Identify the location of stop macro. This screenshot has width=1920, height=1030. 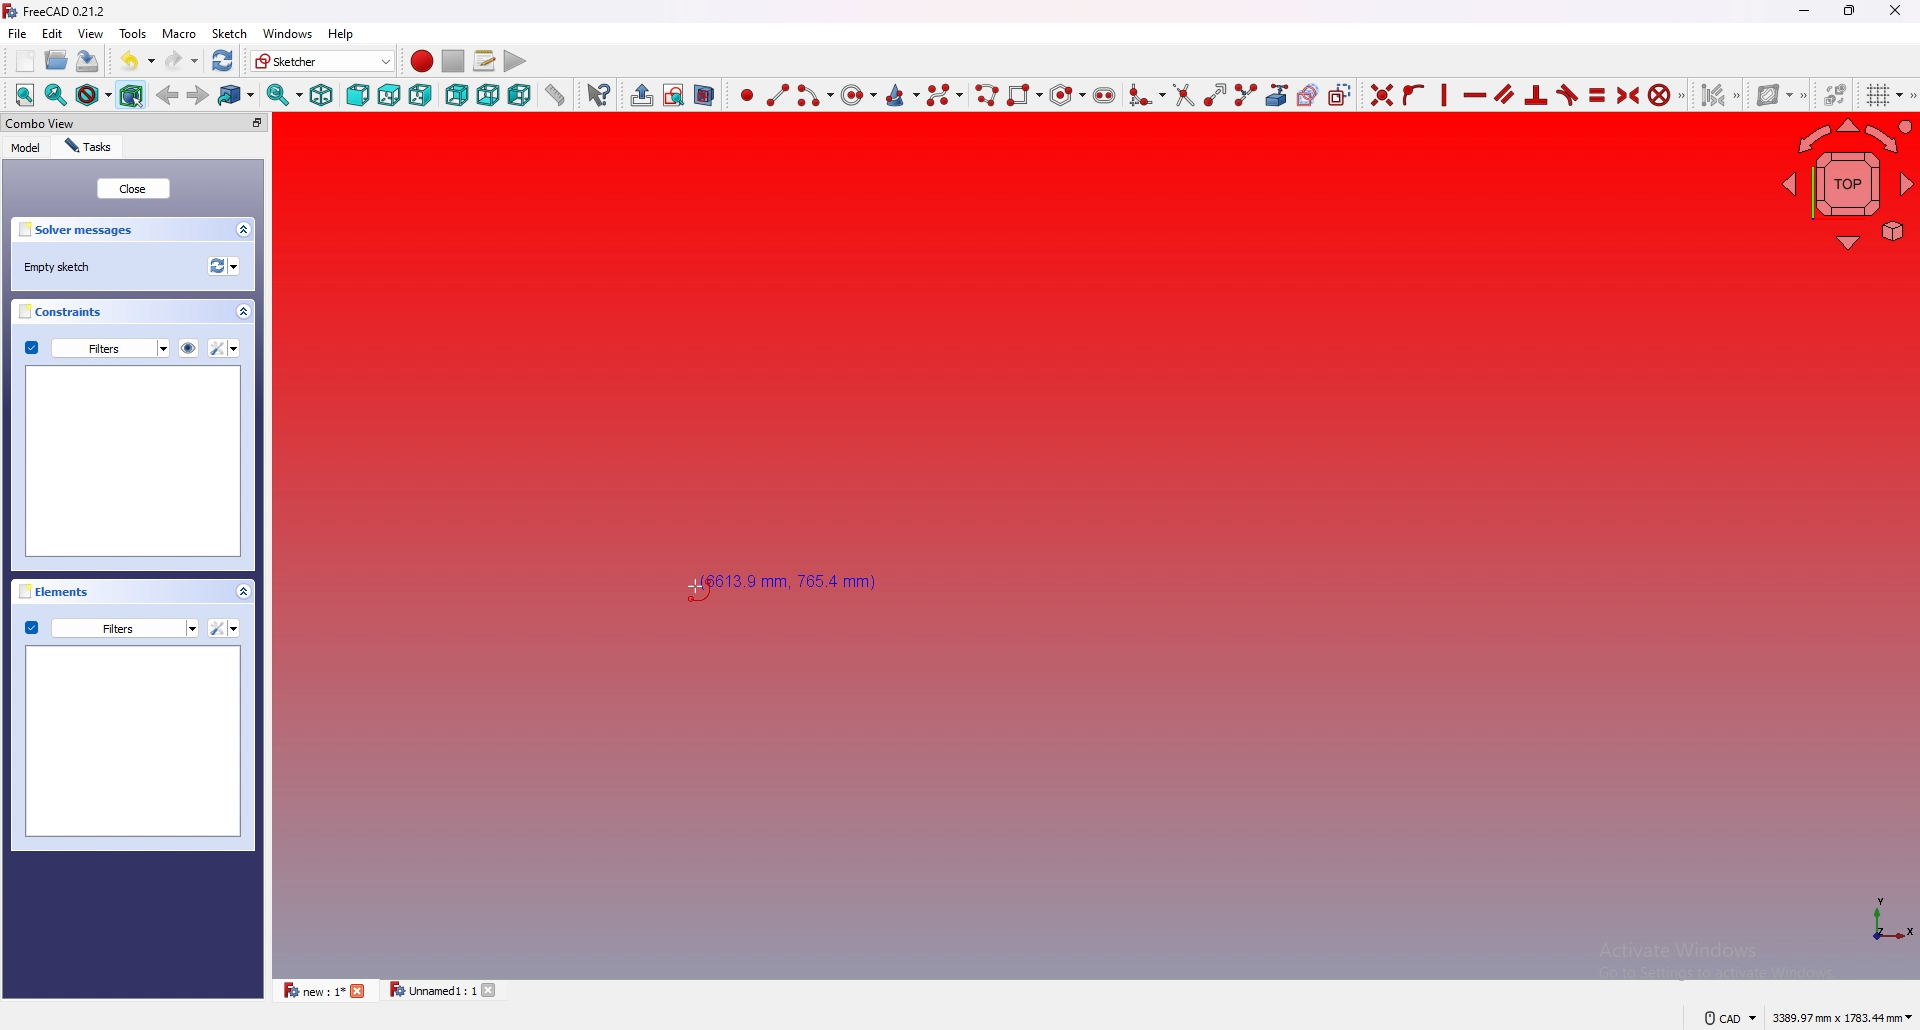
(454, 61).